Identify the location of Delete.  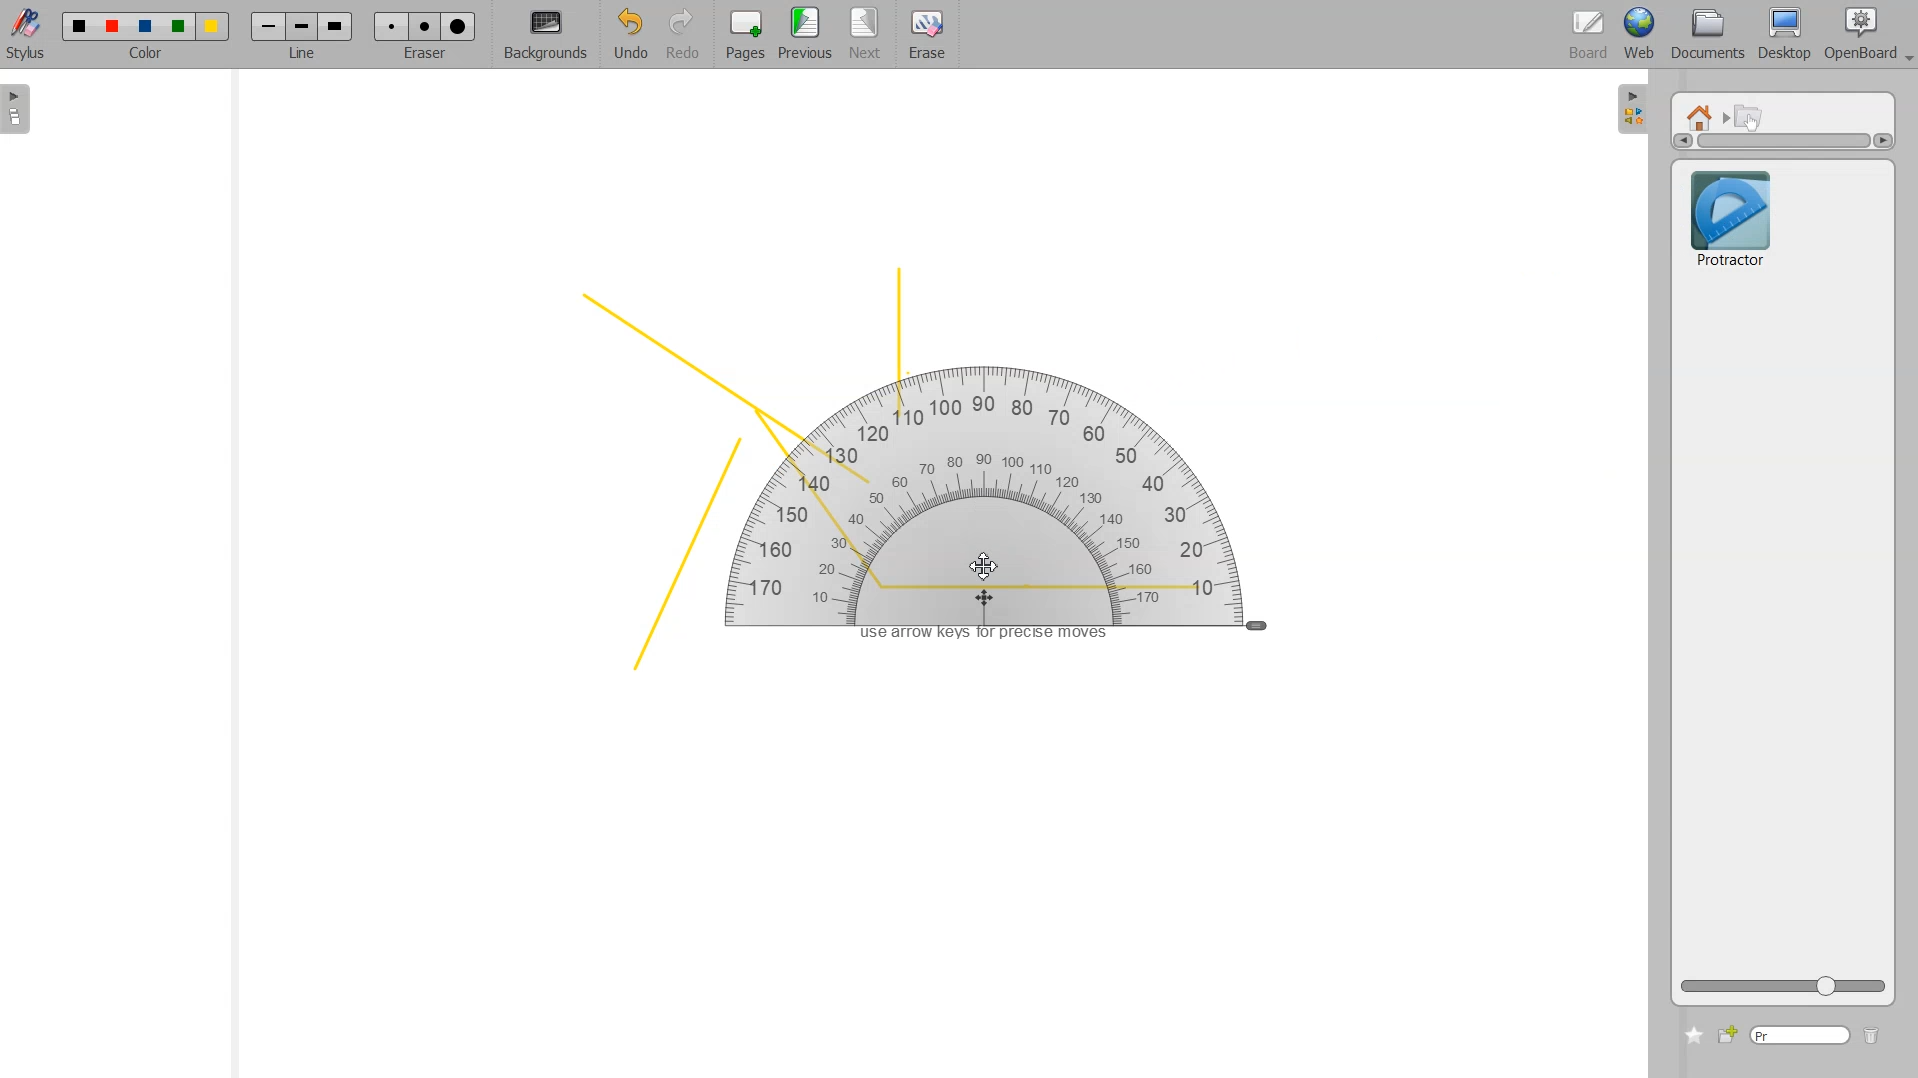
(1872, 1037).